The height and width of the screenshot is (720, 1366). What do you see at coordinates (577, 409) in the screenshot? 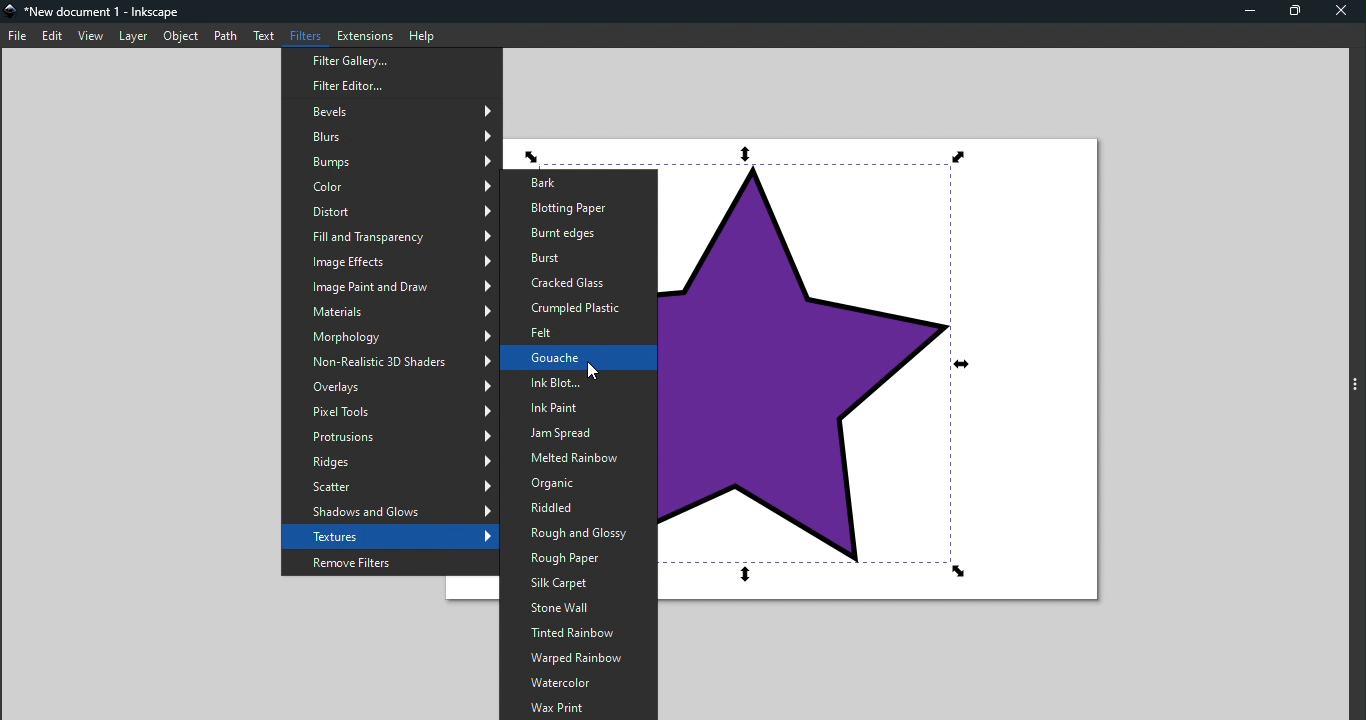
I see `Ink Paint` at bounding box center [577, 409].